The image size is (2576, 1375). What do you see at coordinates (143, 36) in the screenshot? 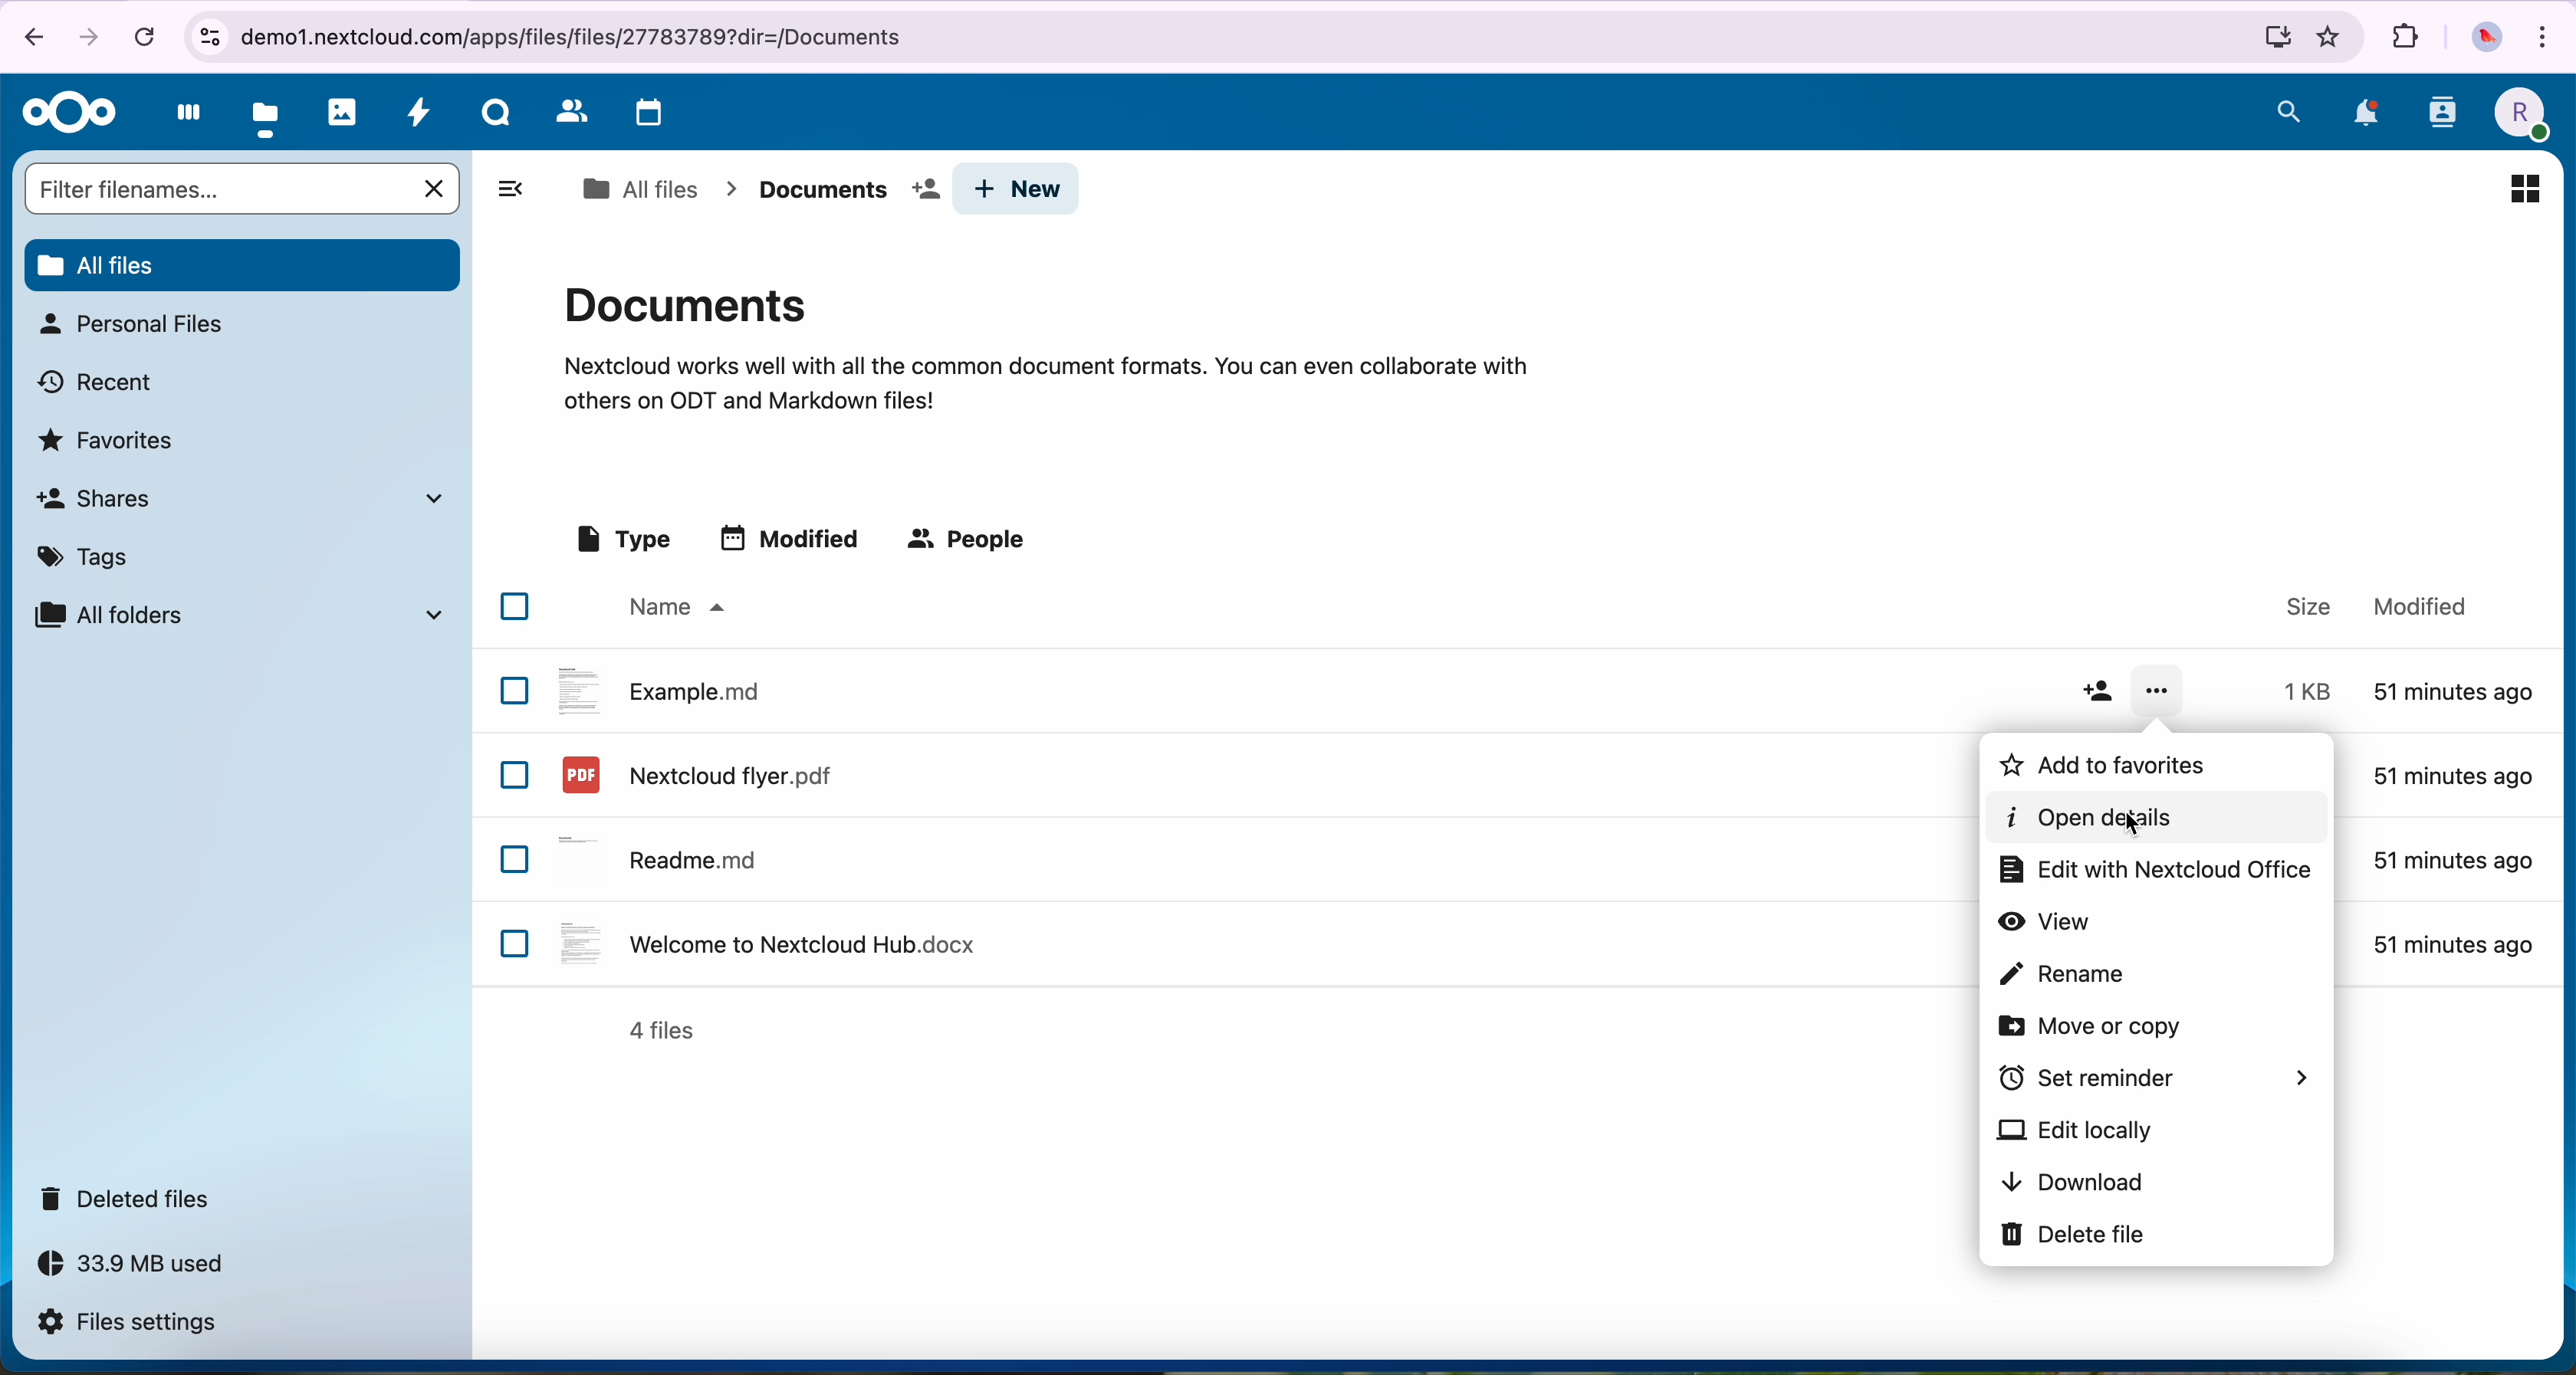
I see `cancel` at bounding box center [143, 36].